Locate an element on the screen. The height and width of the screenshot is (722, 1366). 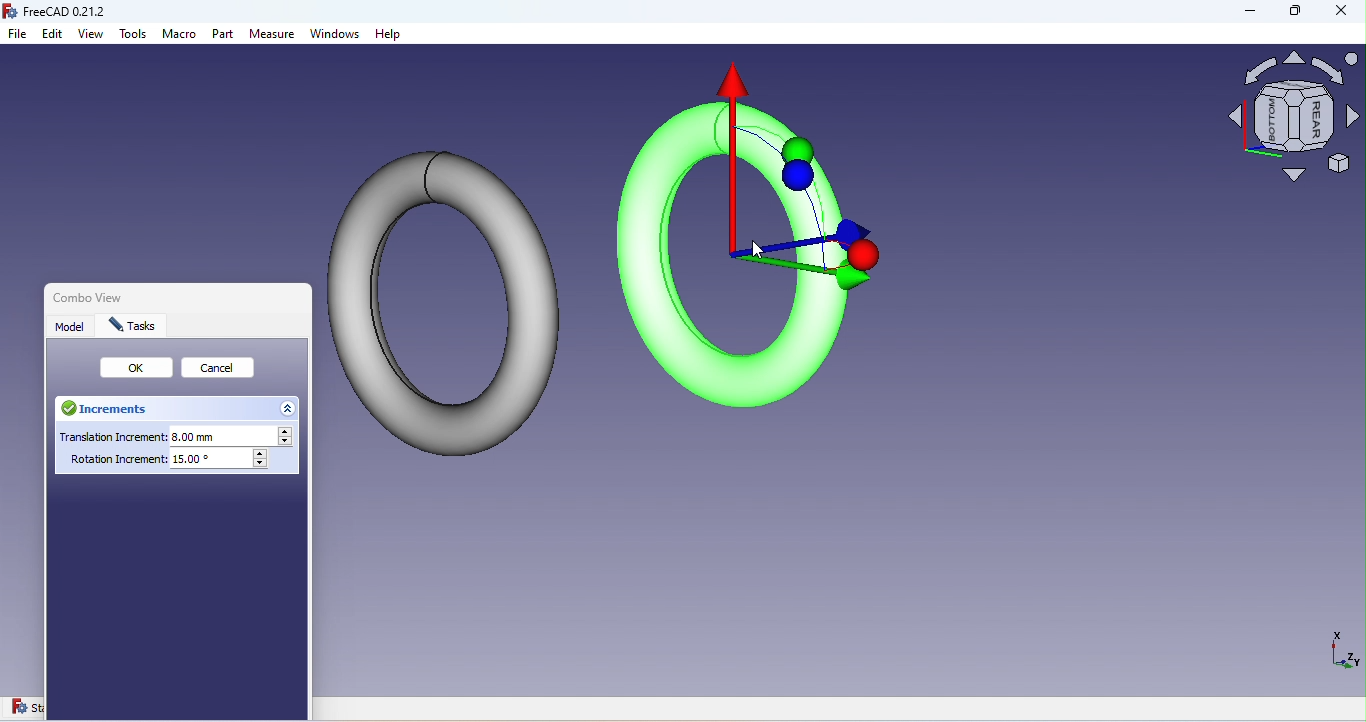
Increase rotation increment is located at coordinates (261, 453).